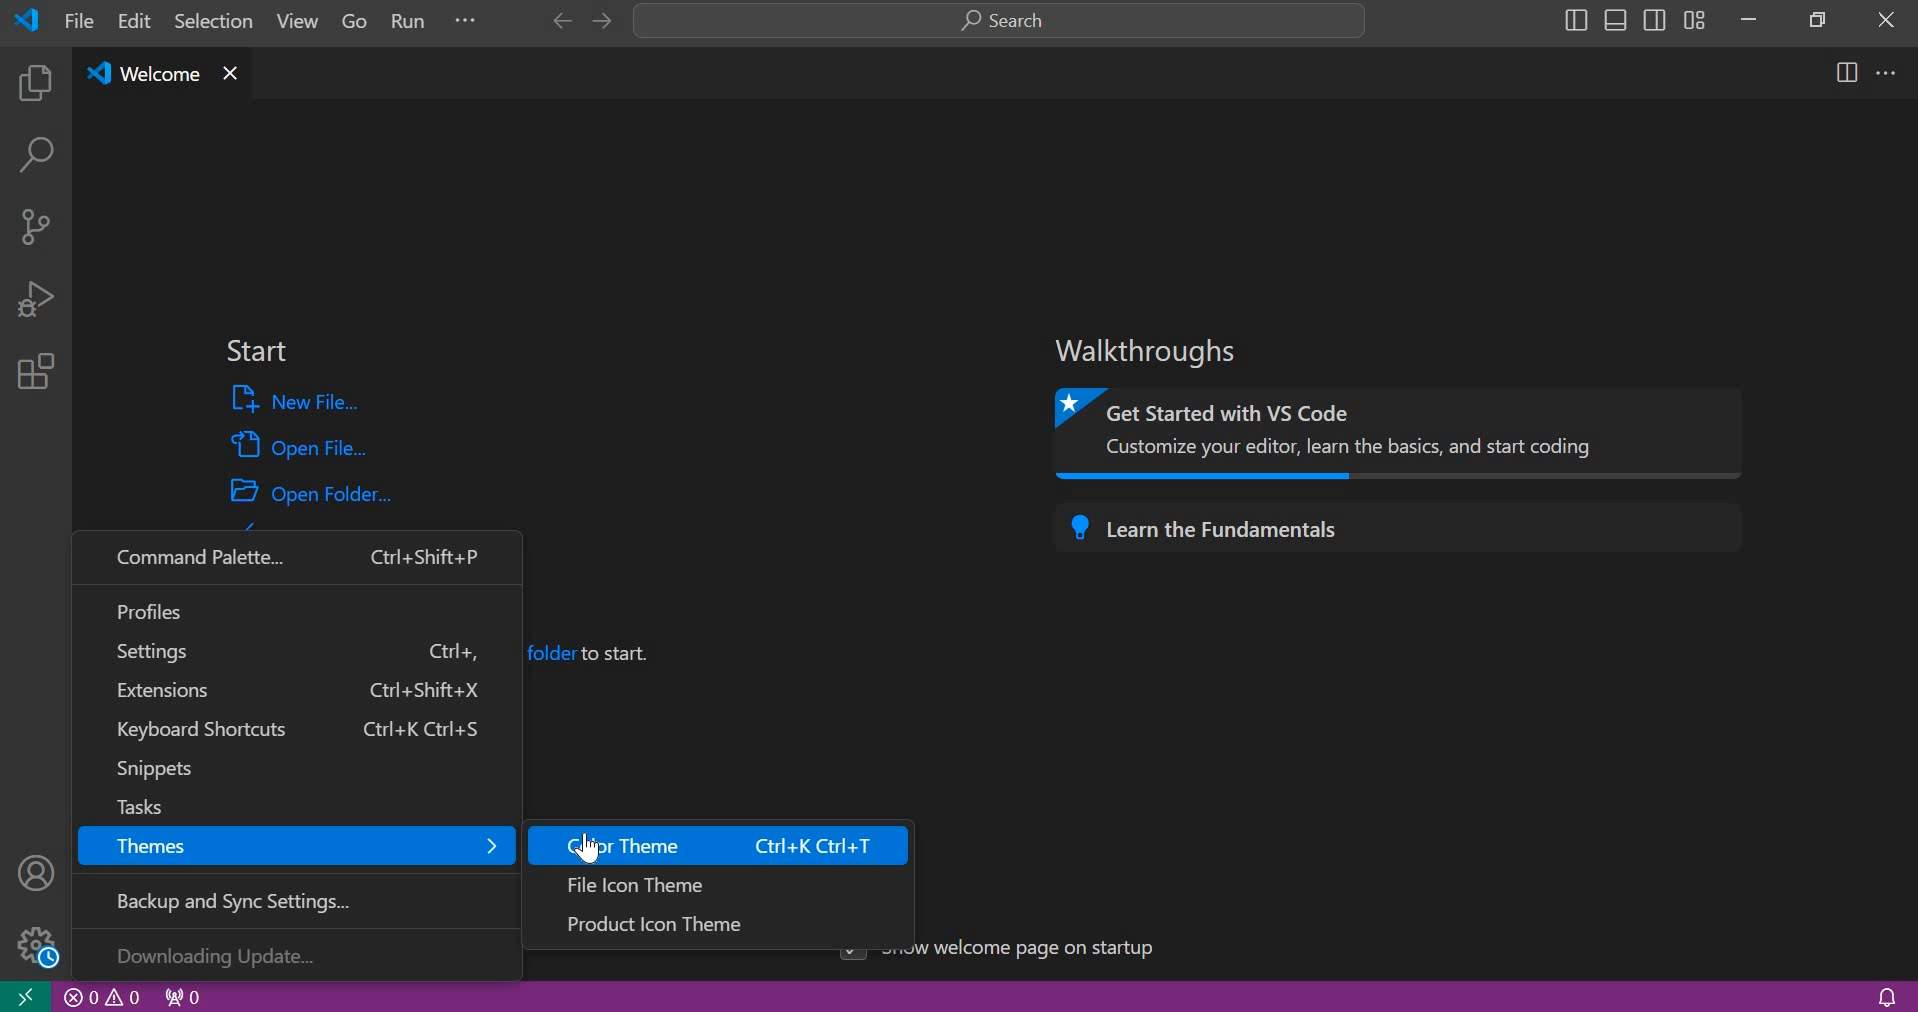  I want to click on no problems, so click(103, 997).